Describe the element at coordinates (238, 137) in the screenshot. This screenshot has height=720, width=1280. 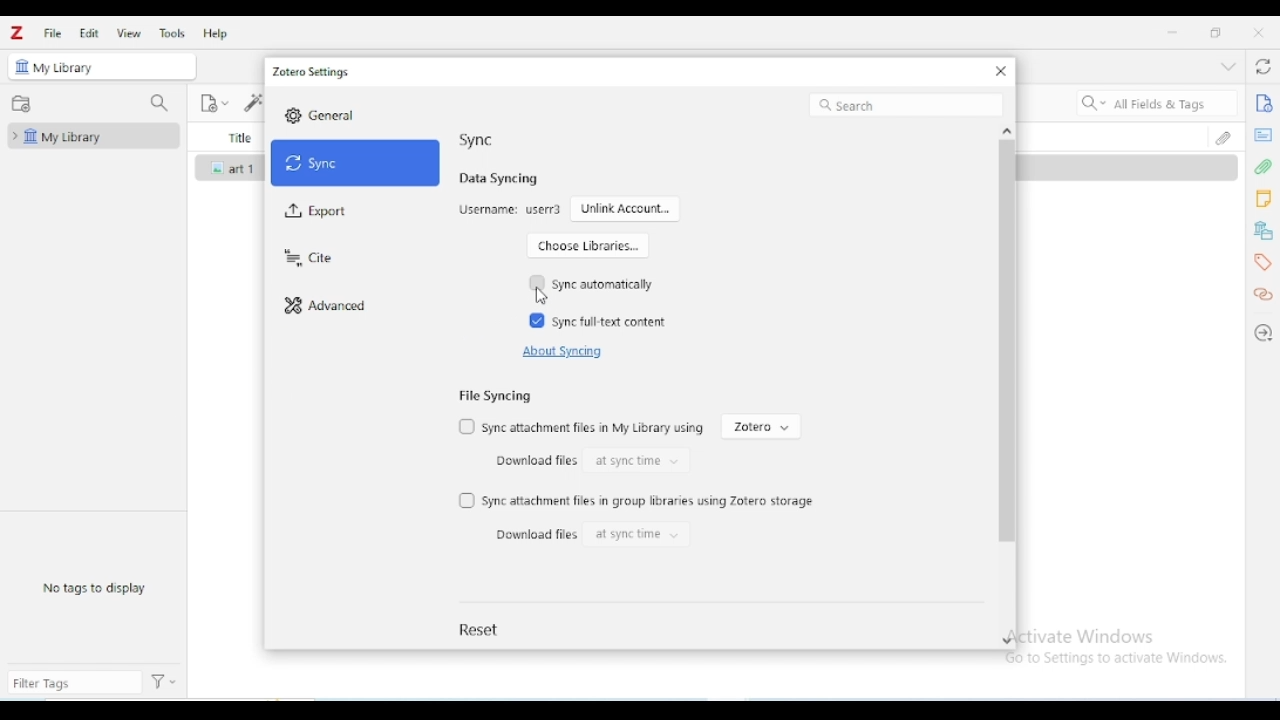
I see `title` at that location.